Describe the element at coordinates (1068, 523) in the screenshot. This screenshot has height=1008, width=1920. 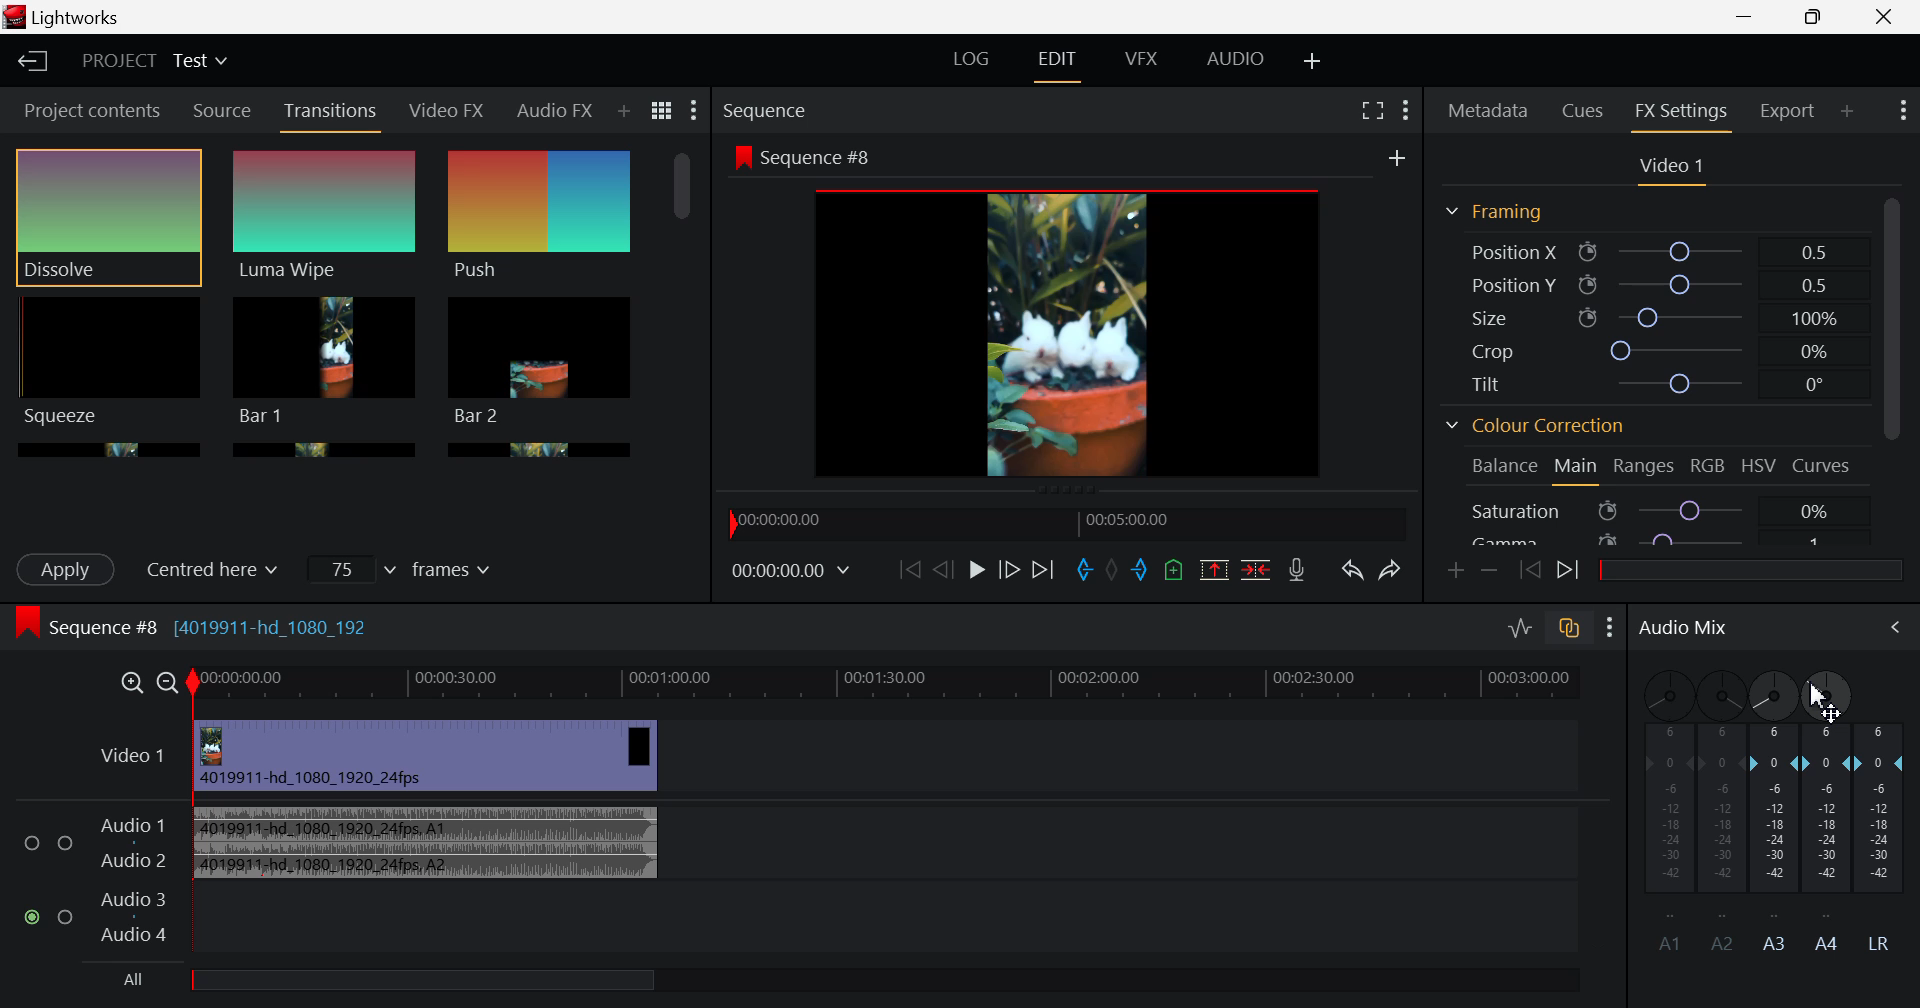
I see `Timeline Navigator` at that location.